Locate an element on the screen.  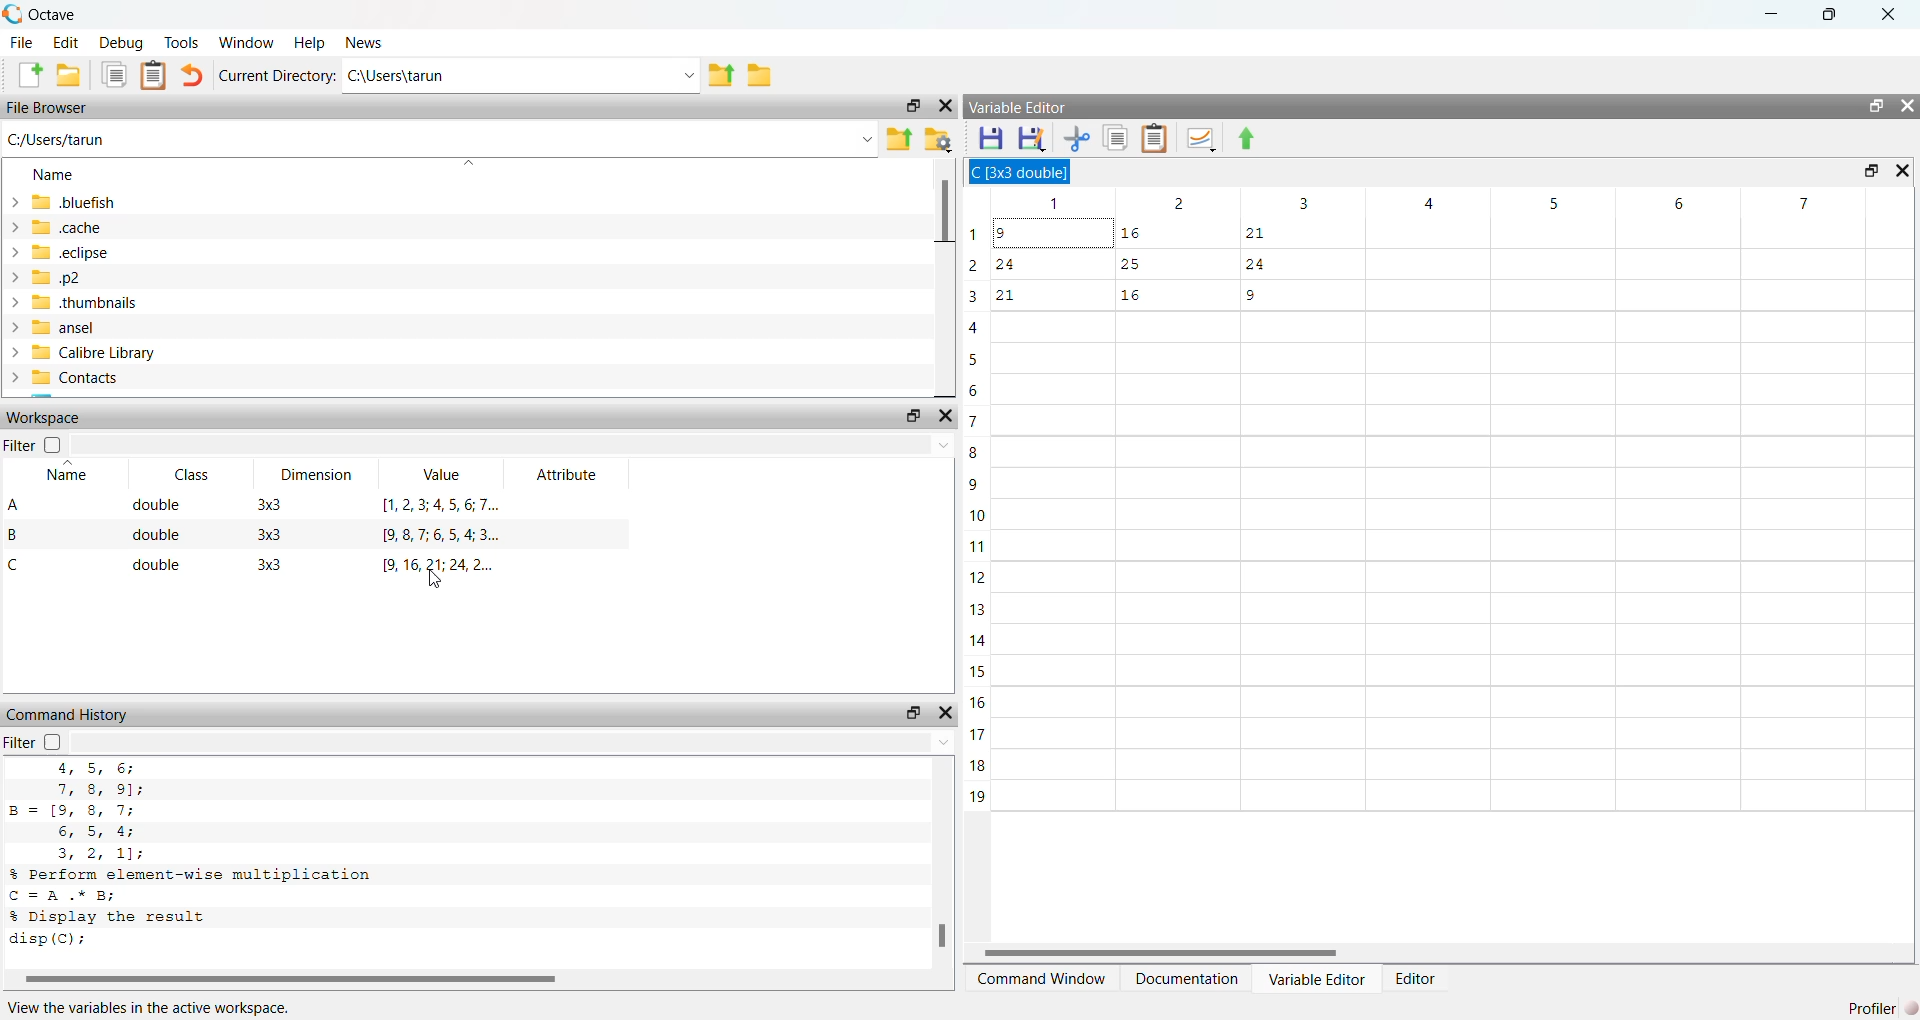
Tools is located at coordinates (182, 41).